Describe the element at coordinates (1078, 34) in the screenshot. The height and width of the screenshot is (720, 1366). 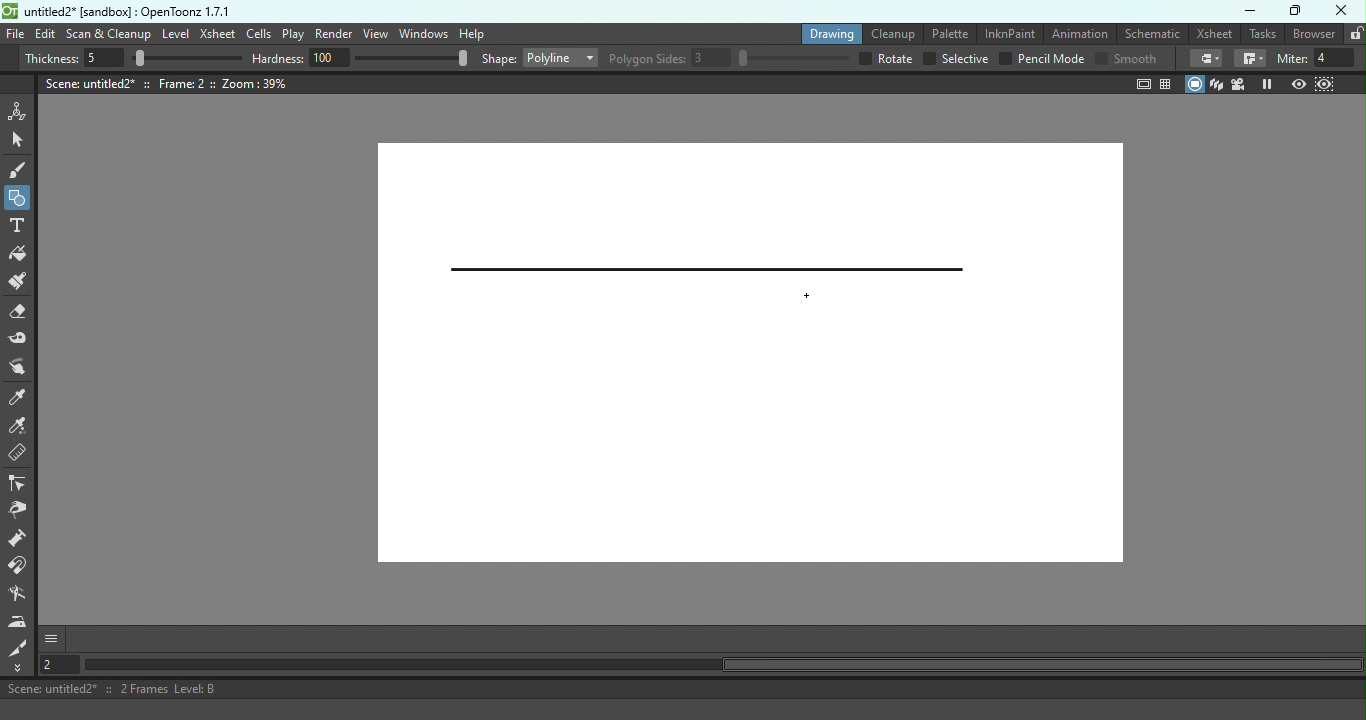
I see `Animation` at that location.